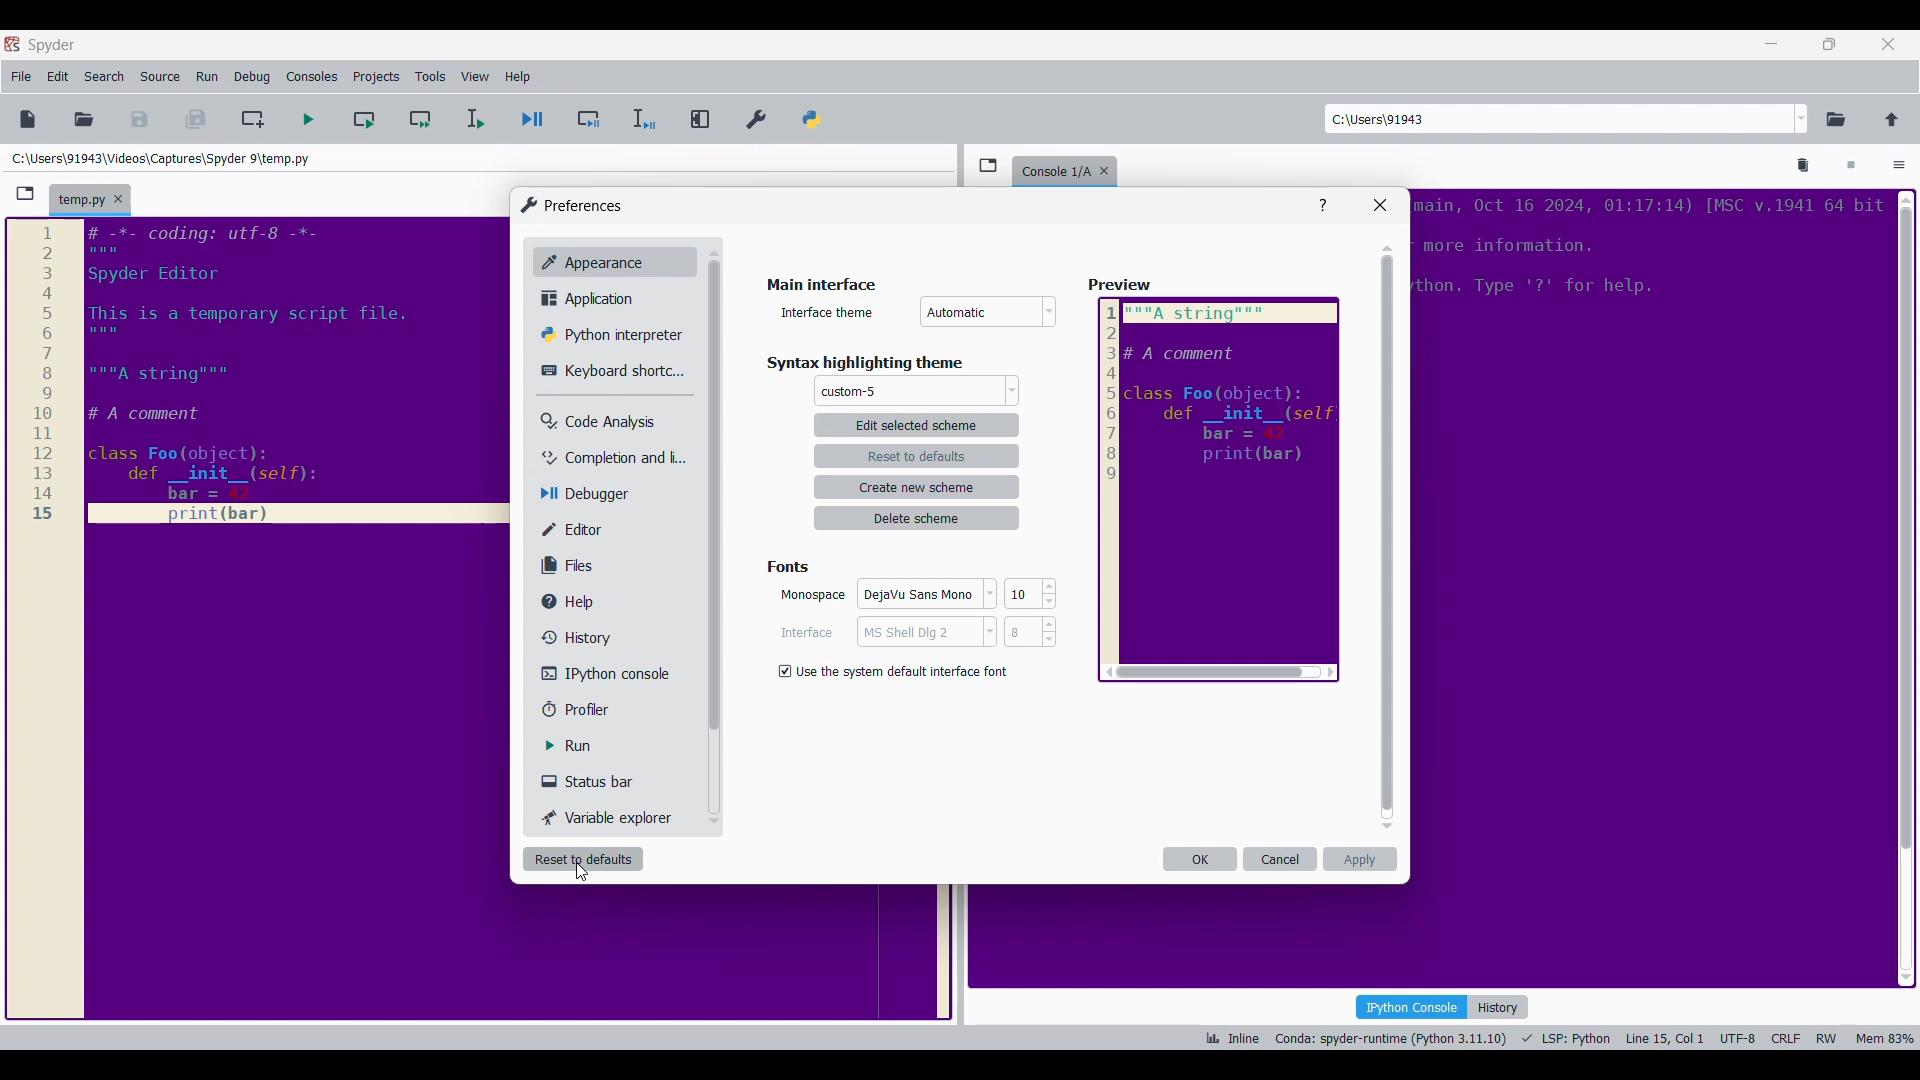 The image size is (1920, 1080). What do you see at coordinates (1802, 119) in the screenshot?
I see `Location options` at bounding box center [1802, 119].